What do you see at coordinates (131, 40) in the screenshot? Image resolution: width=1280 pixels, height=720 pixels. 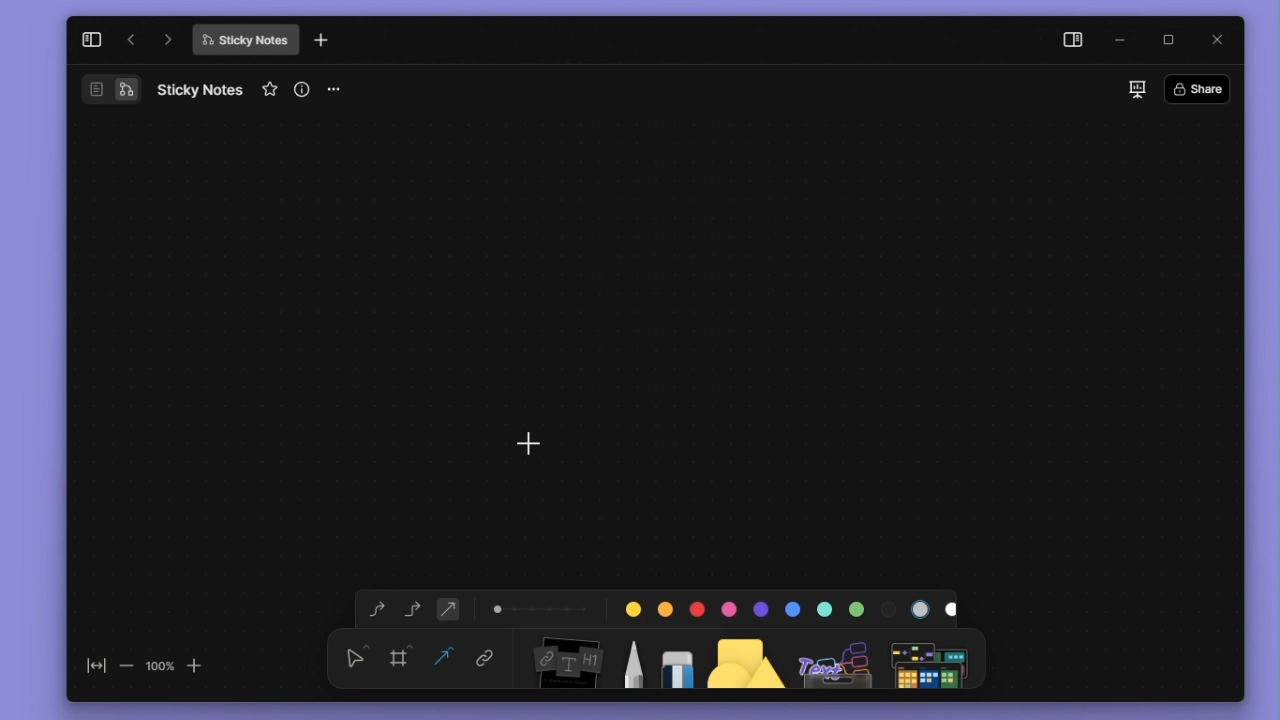 I see `go back` at bounding box center [131, 40].